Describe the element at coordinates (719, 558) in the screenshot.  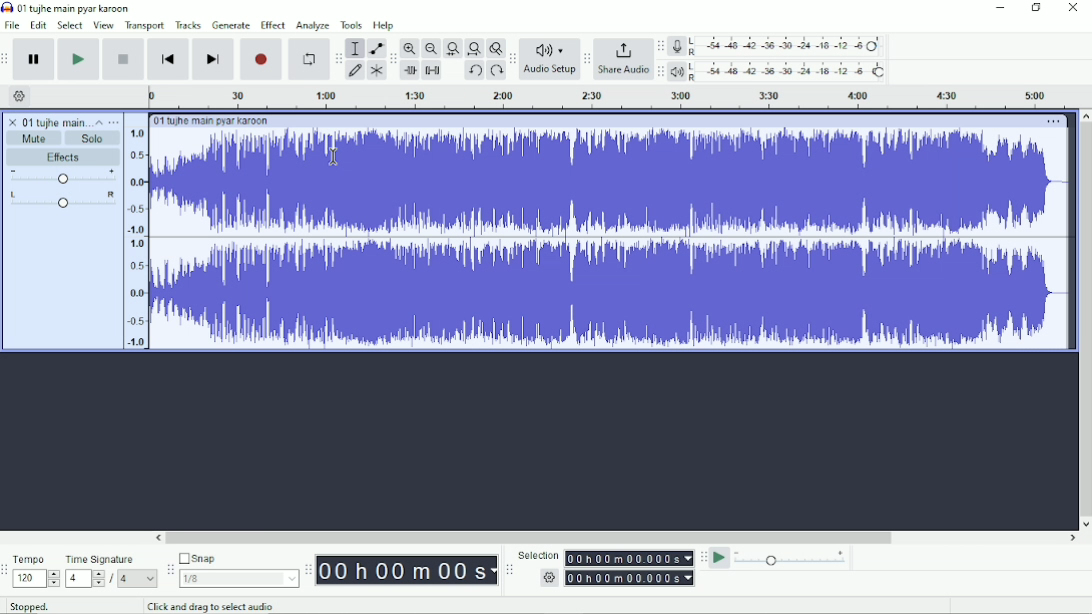
I see `Play-at-speed` at that location.